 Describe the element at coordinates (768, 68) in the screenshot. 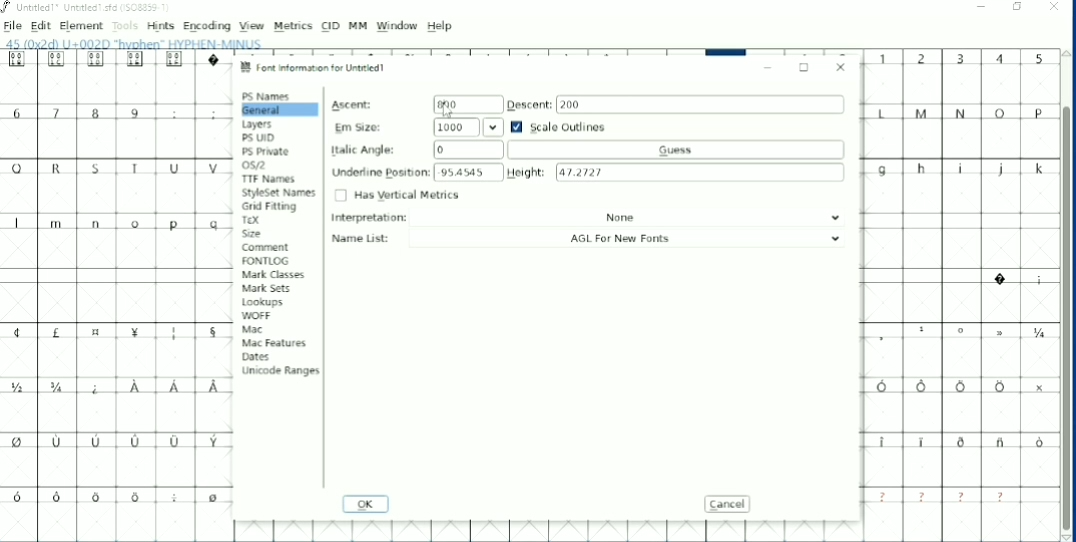

I see `Minimize` at that location.